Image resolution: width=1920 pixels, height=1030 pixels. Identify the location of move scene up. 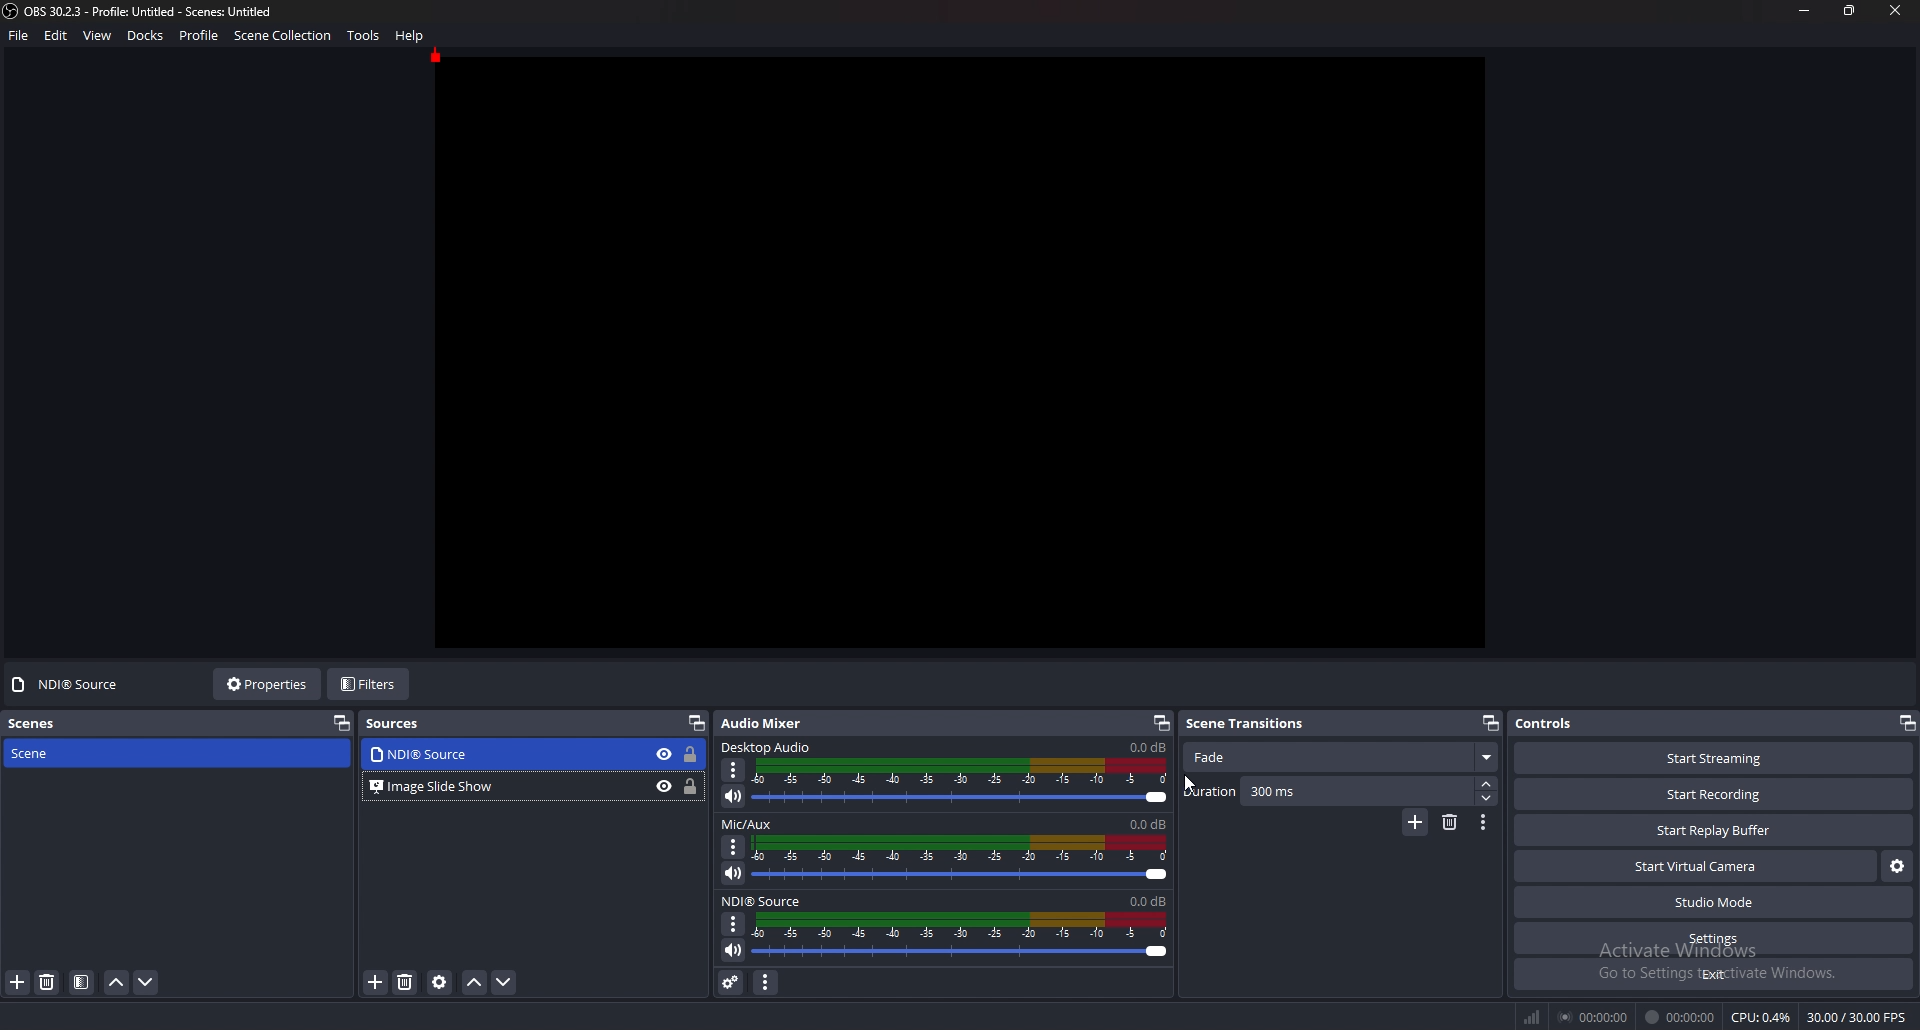
(115, 983).